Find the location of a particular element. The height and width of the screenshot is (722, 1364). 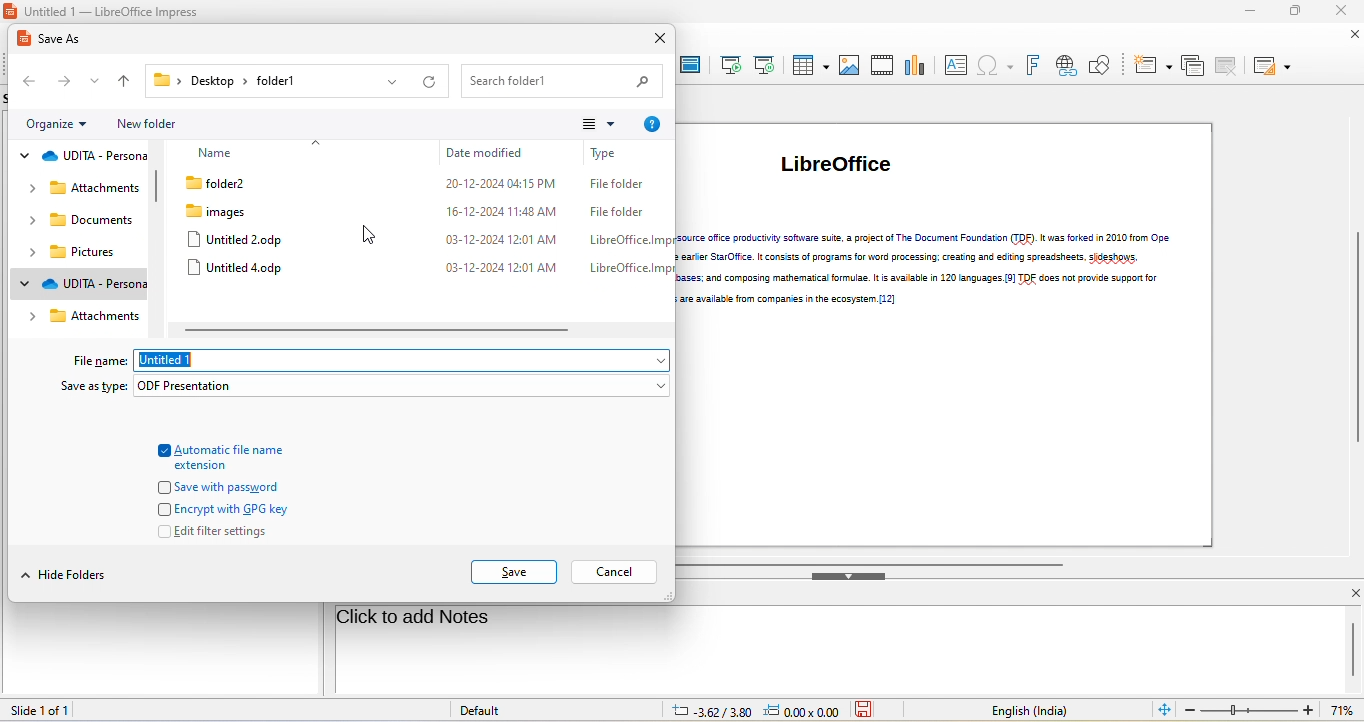

up to is located at coordinates (124, 83).